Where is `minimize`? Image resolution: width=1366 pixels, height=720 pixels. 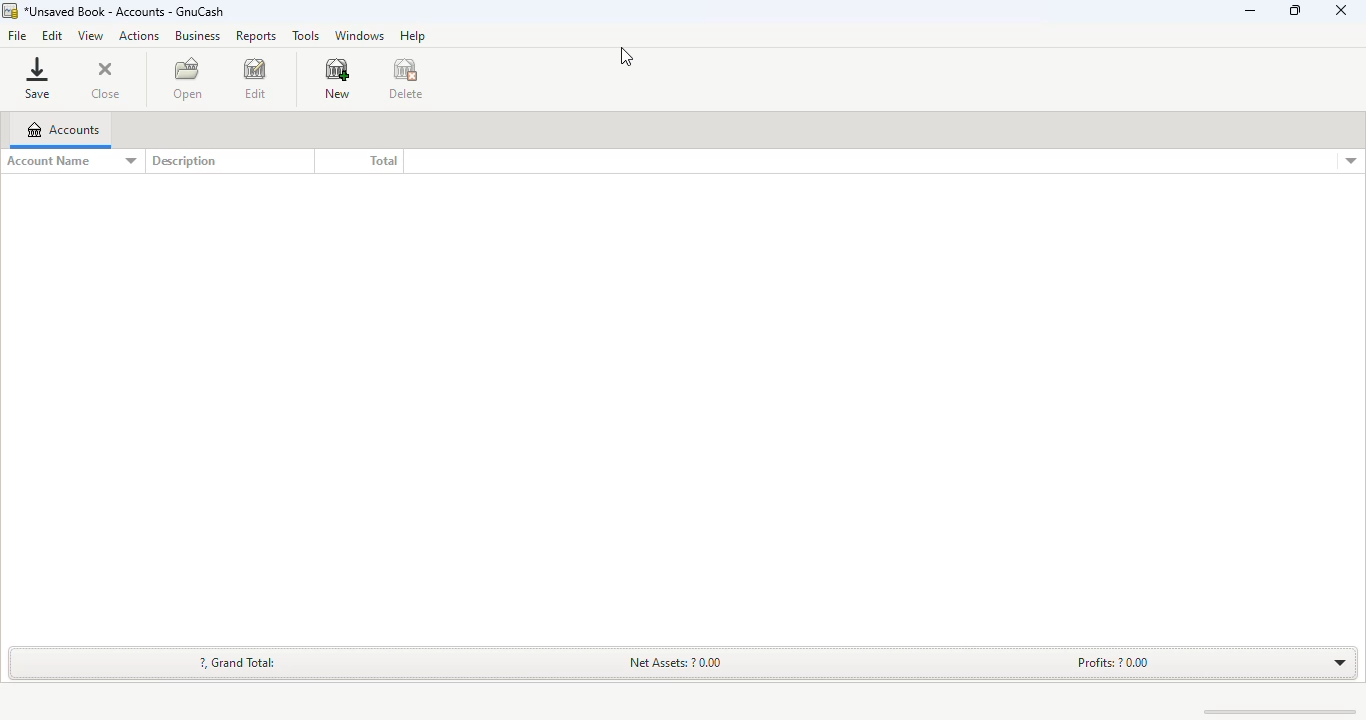 minimize is located at coordinates (1250, 10).